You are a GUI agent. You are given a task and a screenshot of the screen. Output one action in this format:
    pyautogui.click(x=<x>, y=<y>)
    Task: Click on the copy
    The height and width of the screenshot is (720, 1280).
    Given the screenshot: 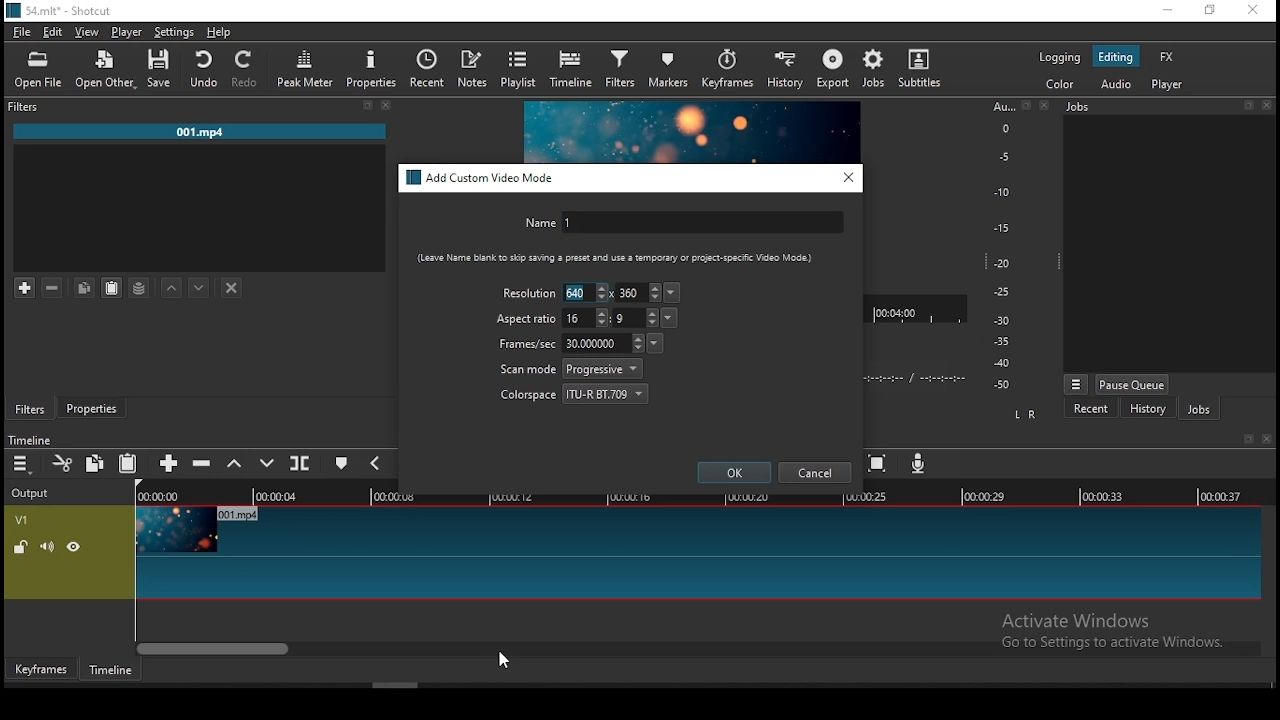 What is the action you would take?
    pyautogui.click(x=84, y=287)
    